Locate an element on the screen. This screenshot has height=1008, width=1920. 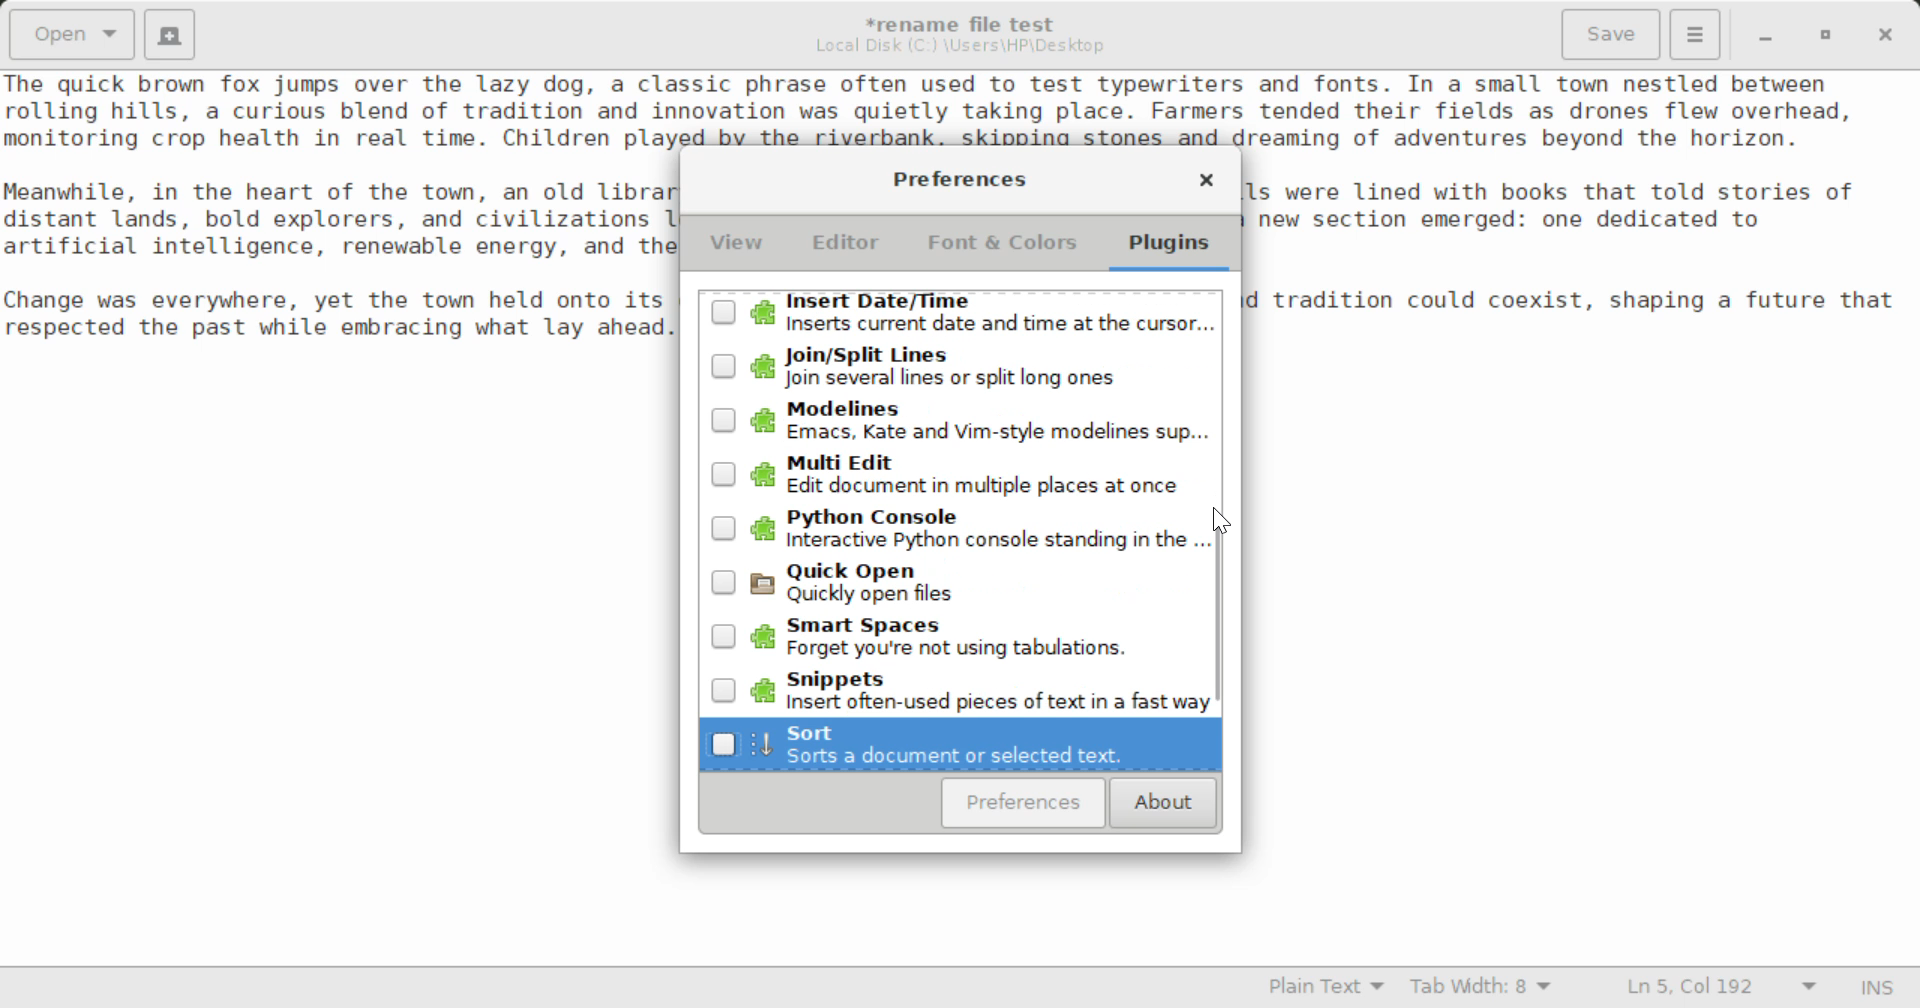
Font & Colors Tab is located at coordinates (1002, 250).